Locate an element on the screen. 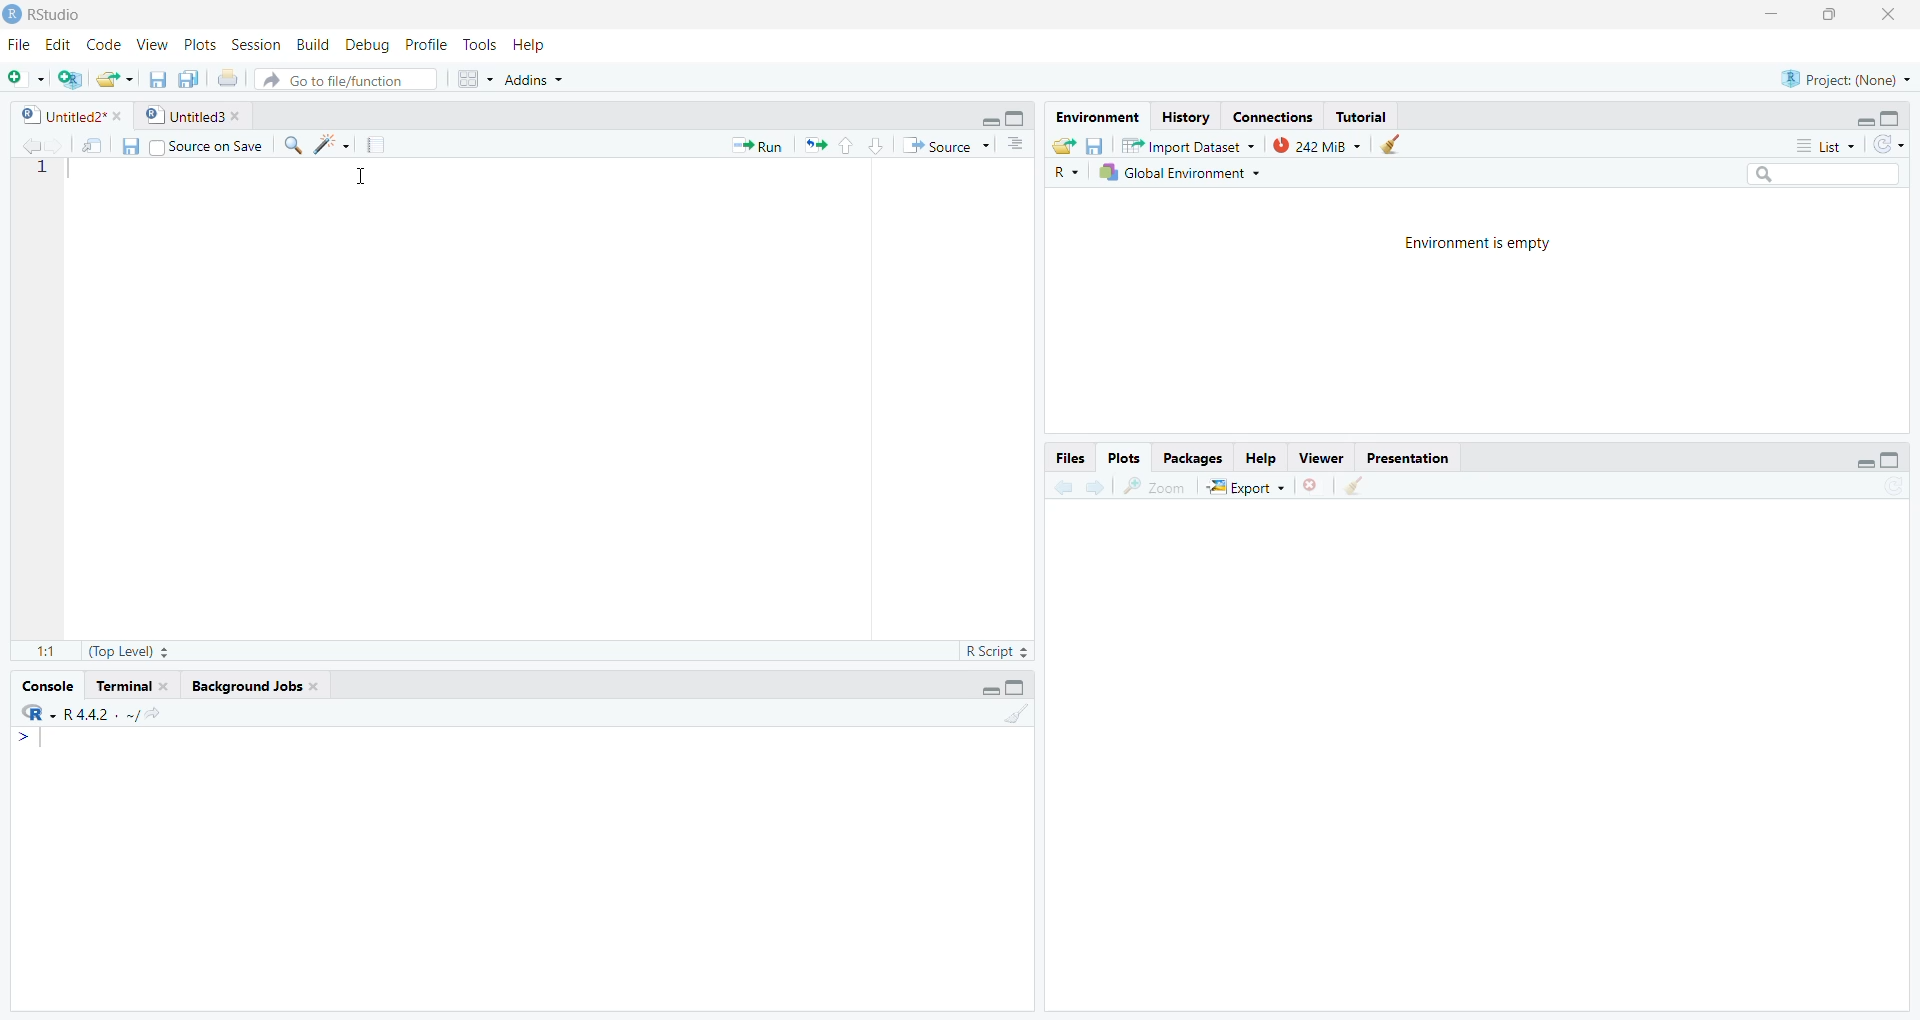 The width and height of the screenshot is (1920, 1020). code tools is located at coordinates (332, 145).